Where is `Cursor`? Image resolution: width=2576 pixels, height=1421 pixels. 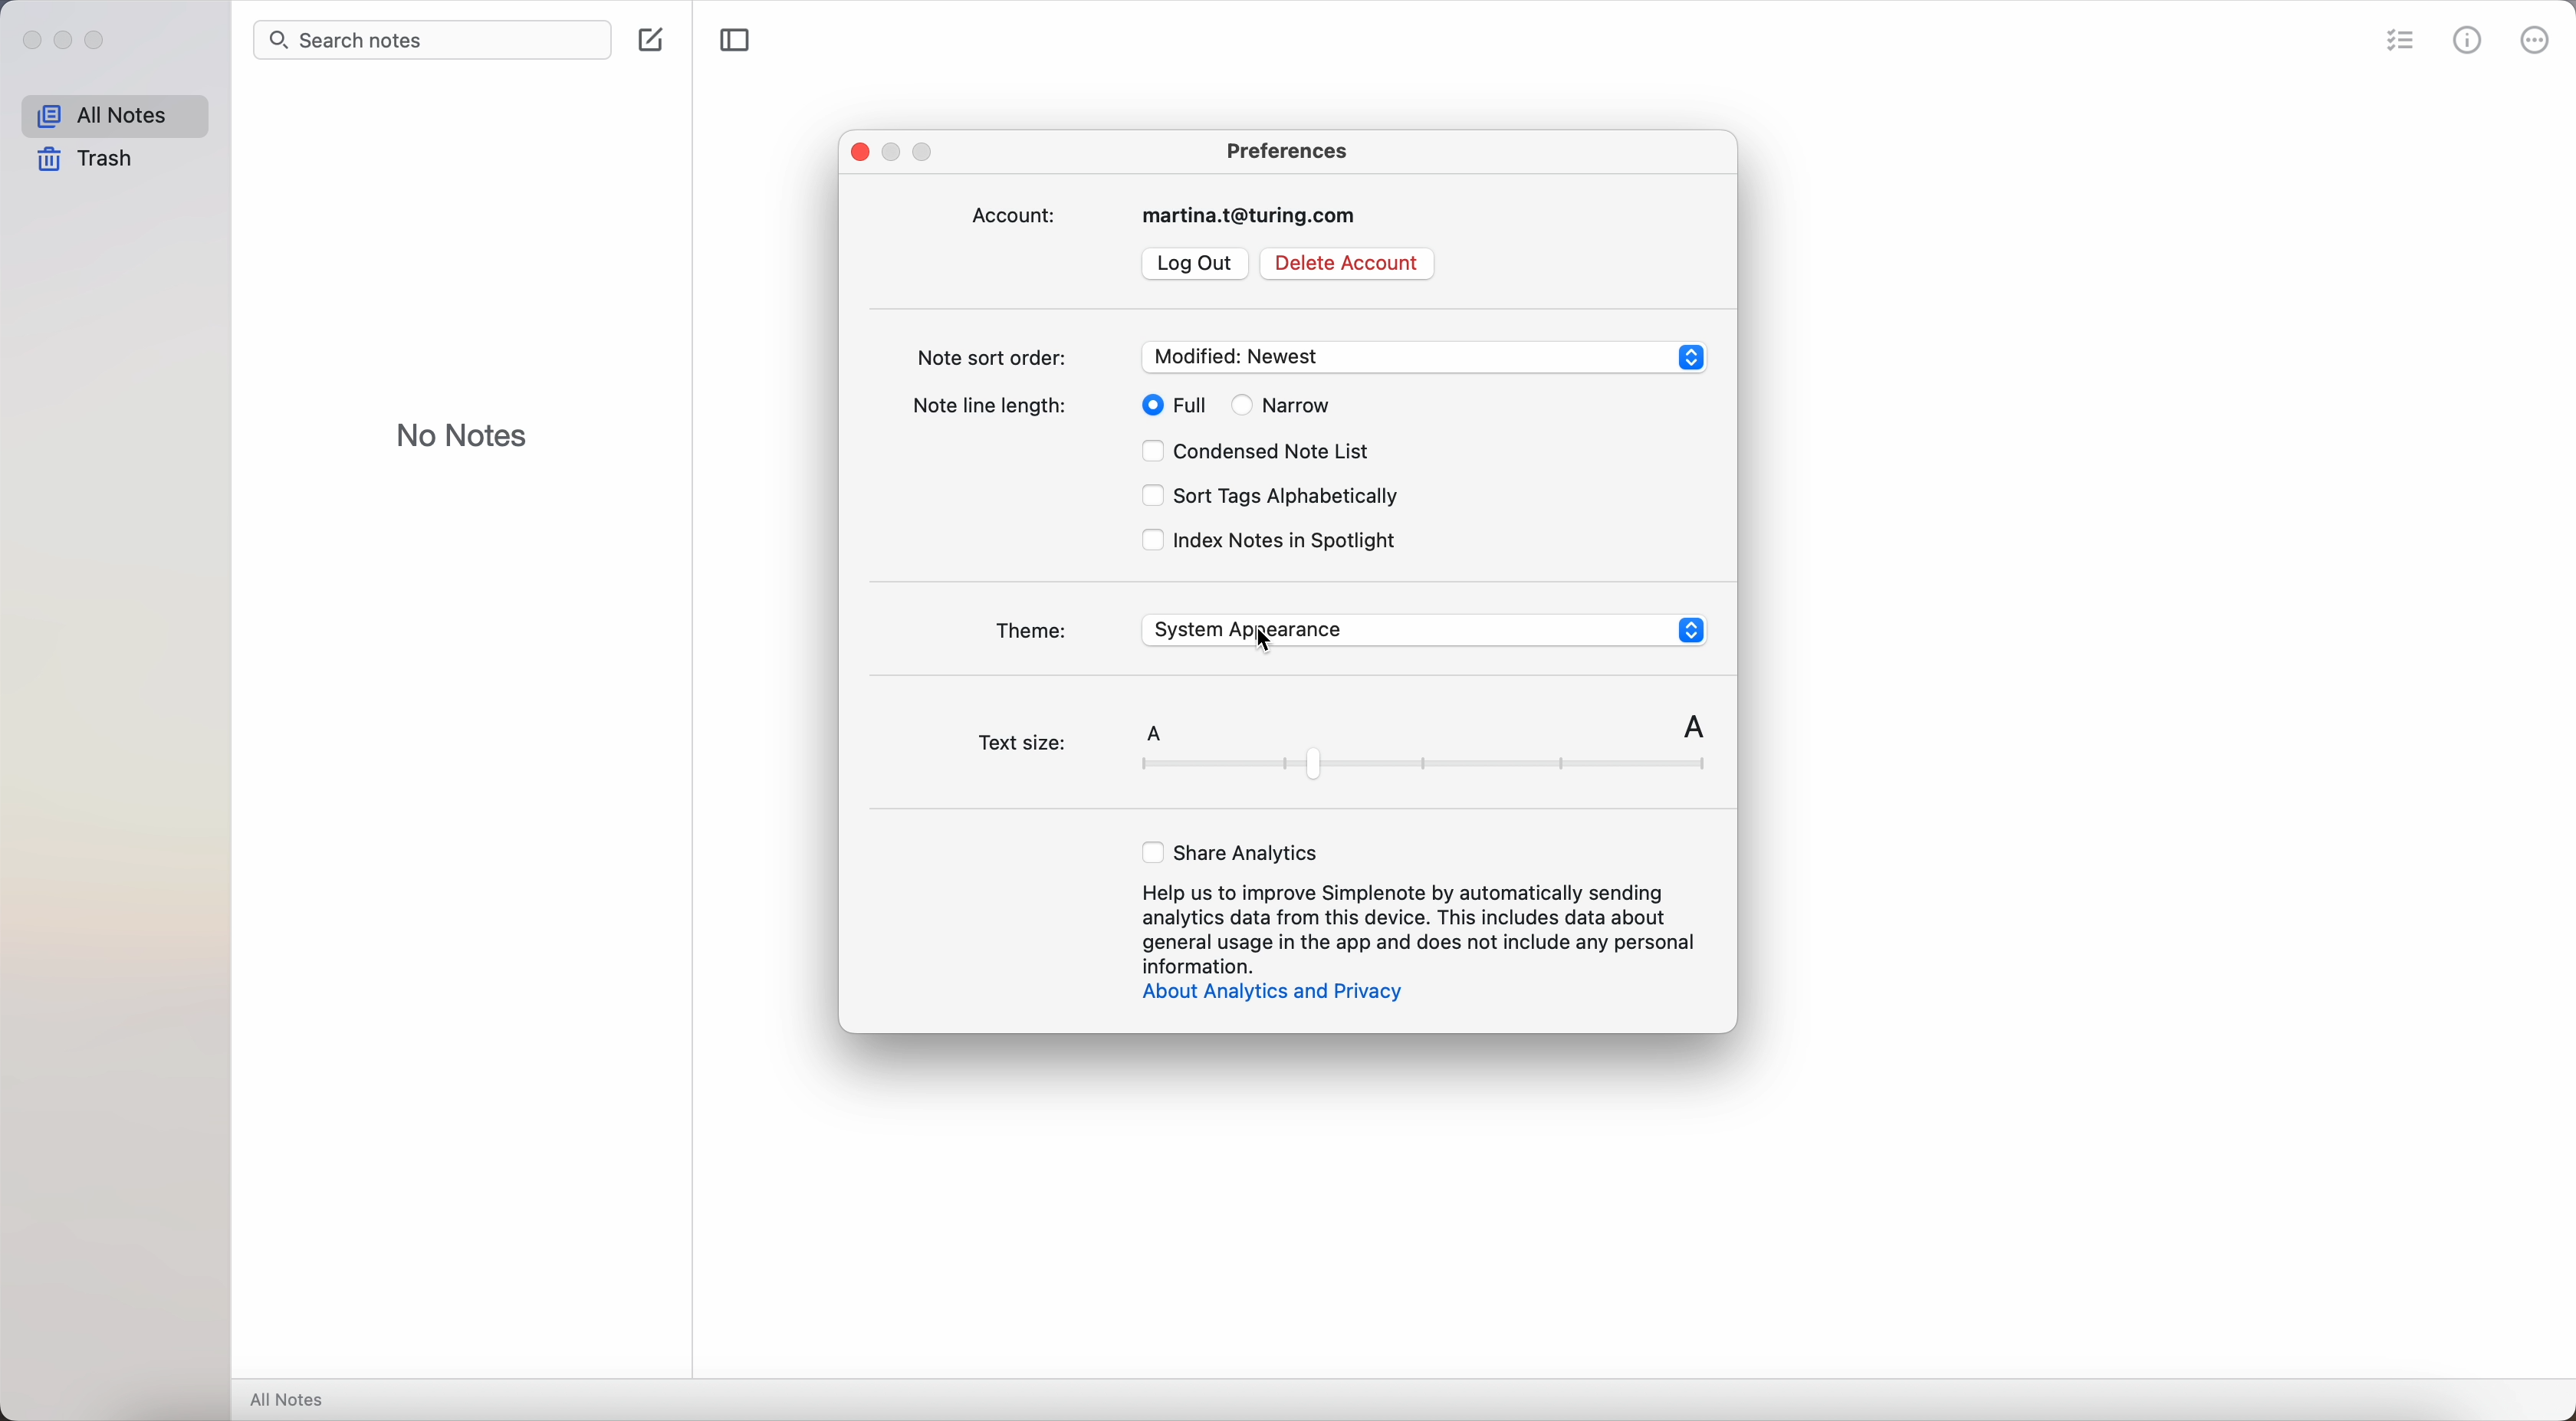 Cursor is located at coordinates (1268, 646).